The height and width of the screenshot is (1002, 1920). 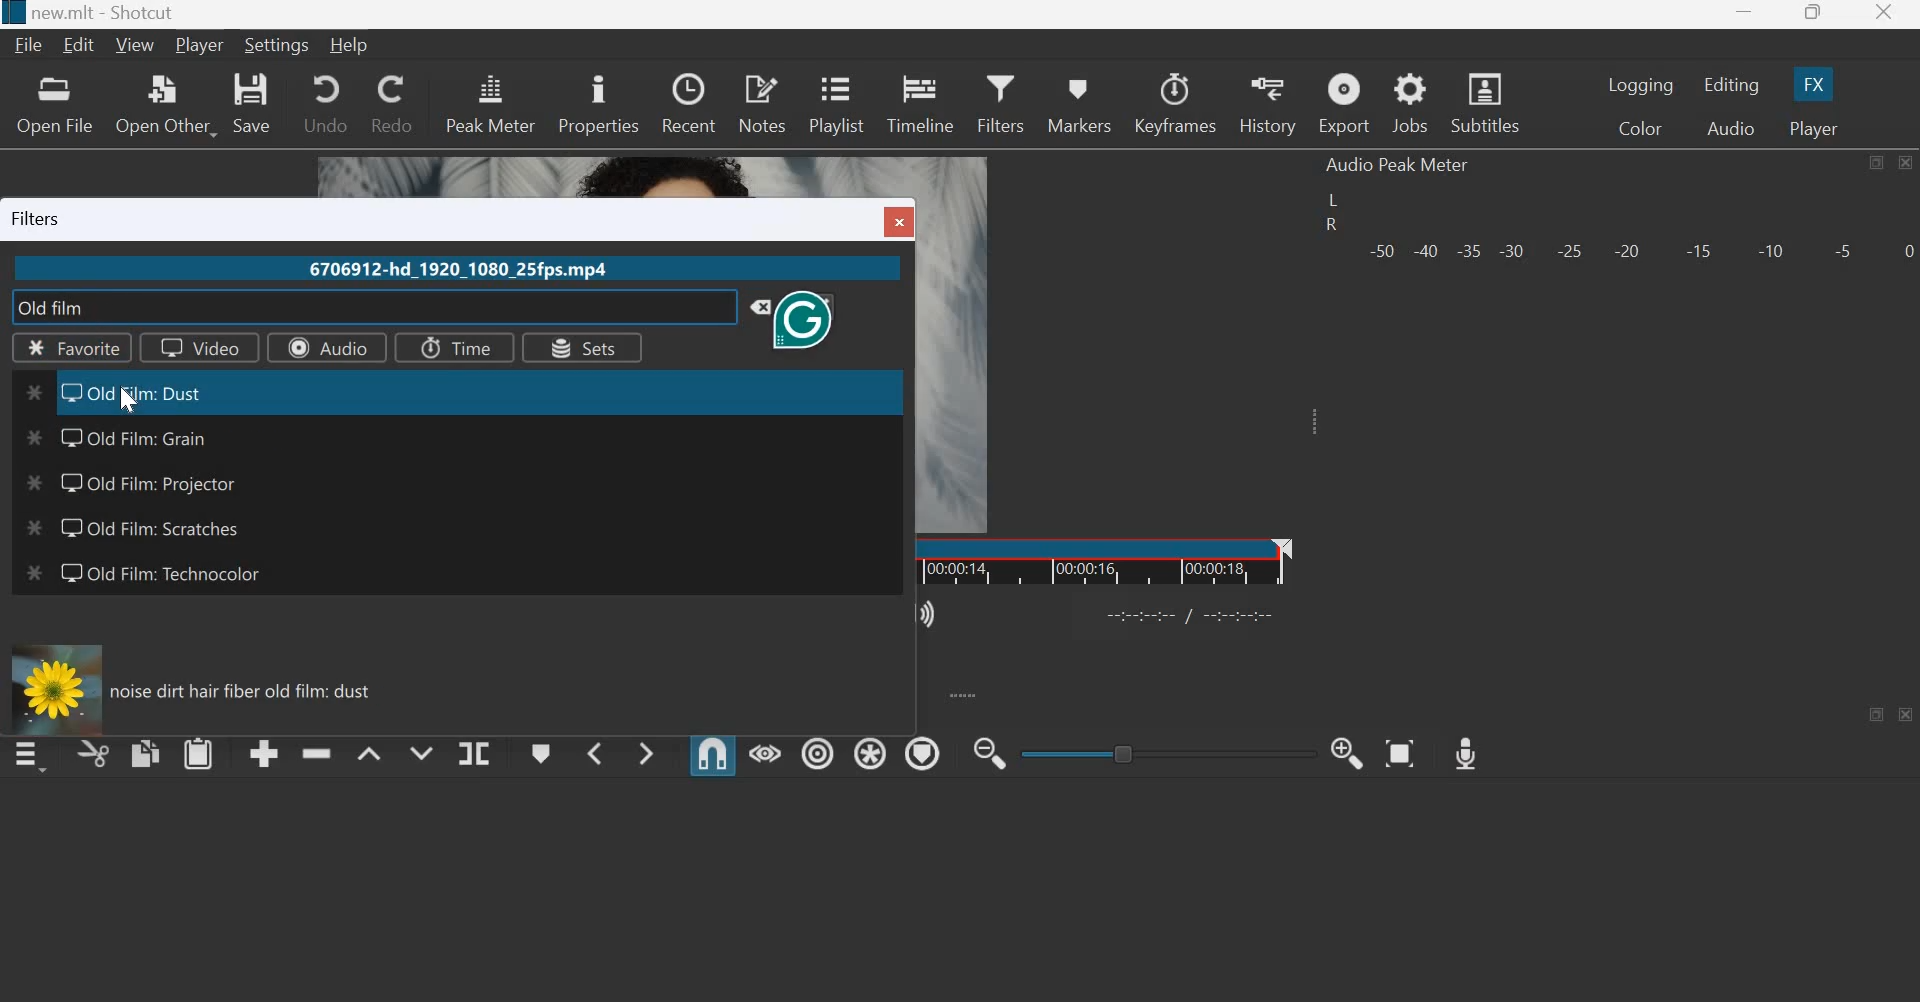 I want to click on ripple delete, so click(x=317, y=750).